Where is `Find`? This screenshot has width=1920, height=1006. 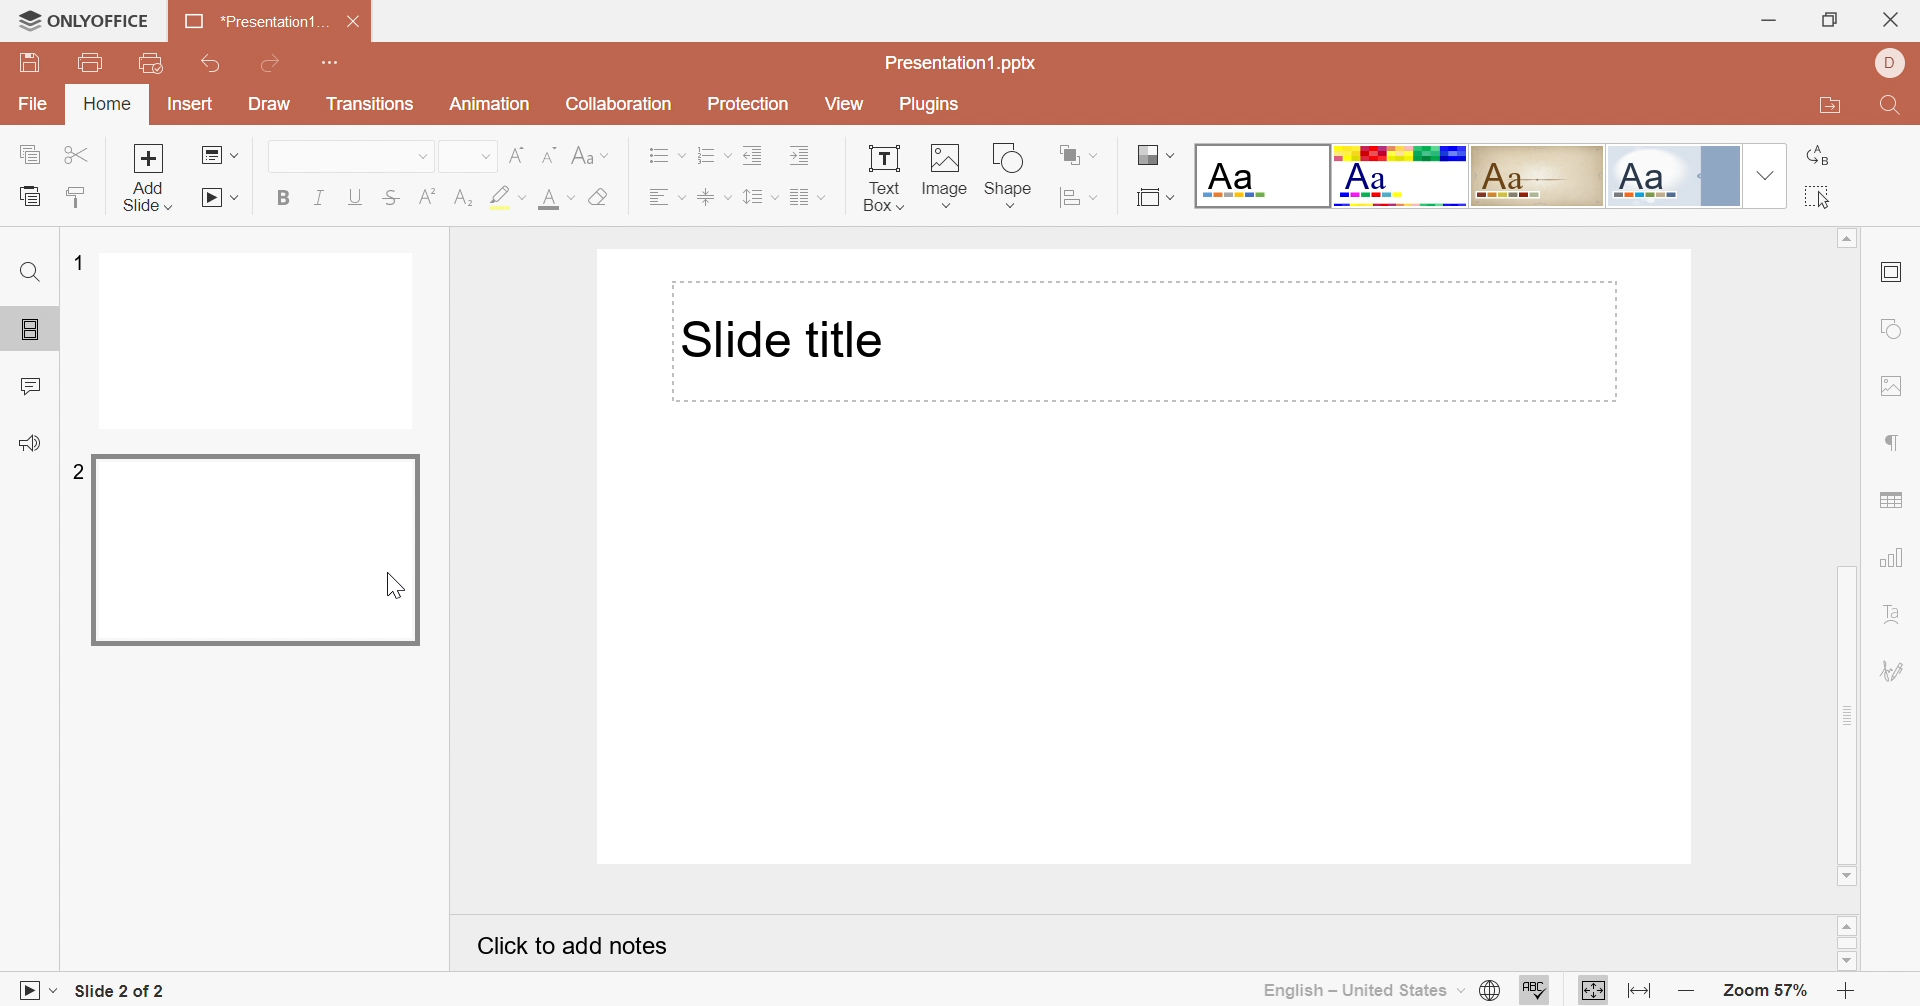
Find is located at coordinates (28, 273).